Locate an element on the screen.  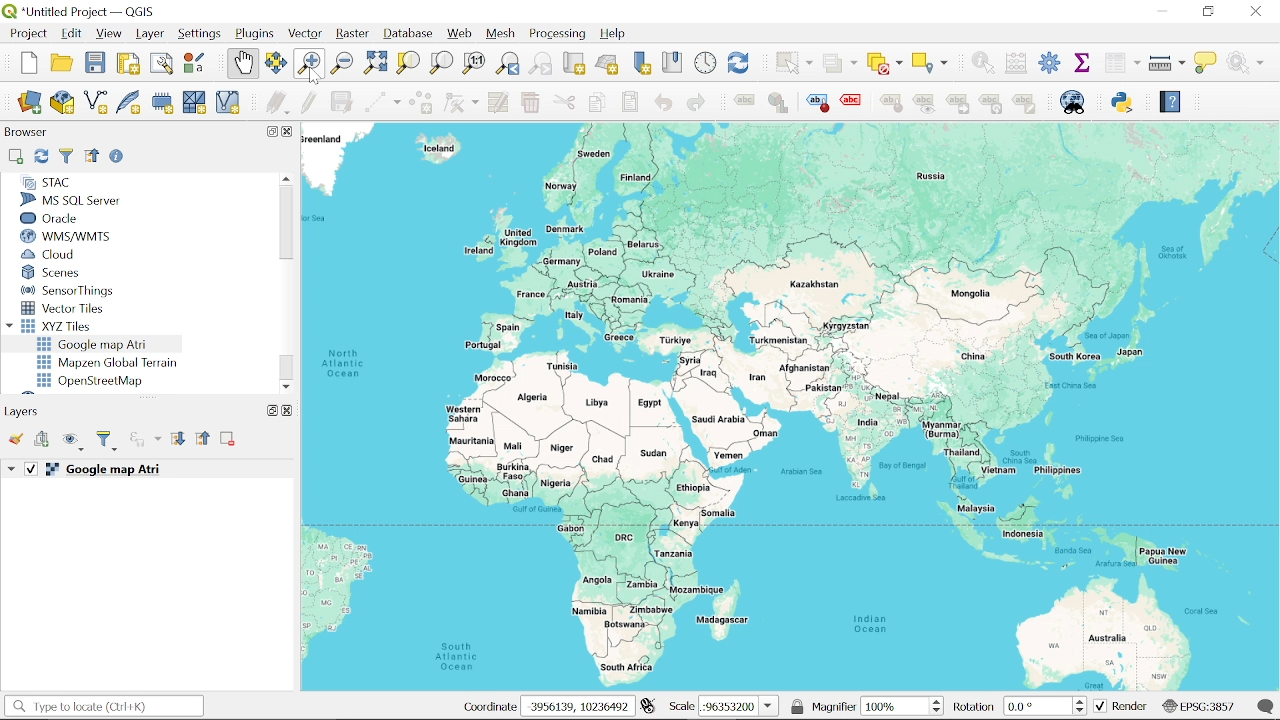
Digitize the segment is located at coordinates (381, 104).